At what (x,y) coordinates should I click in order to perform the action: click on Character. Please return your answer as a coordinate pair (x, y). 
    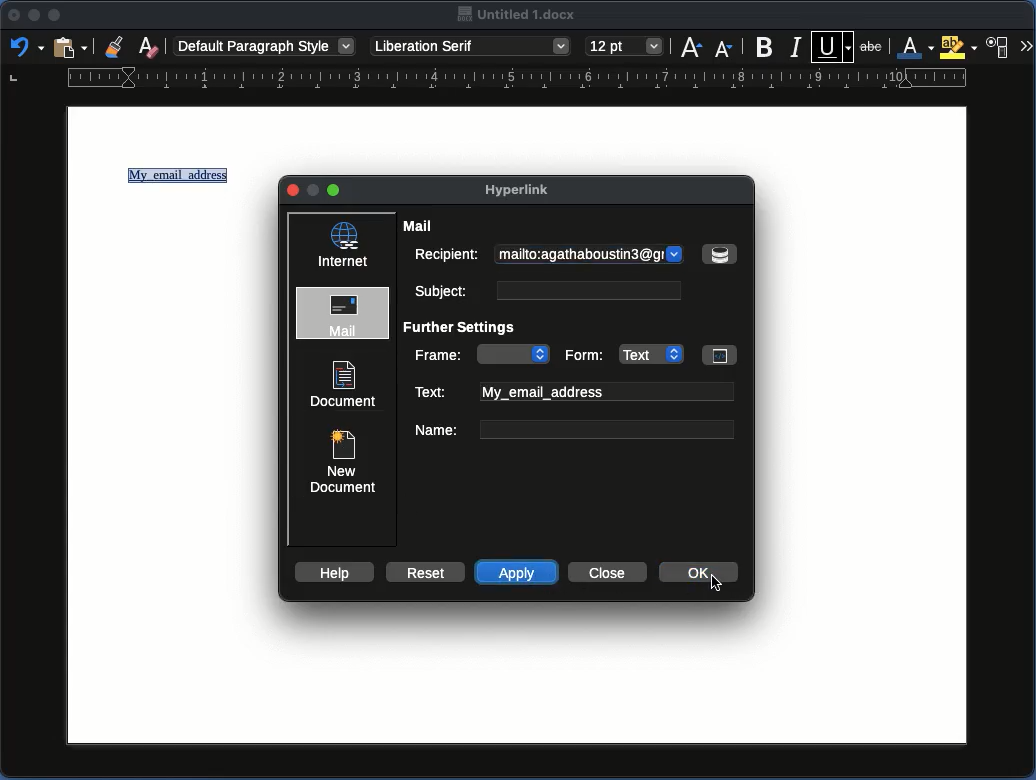
    Looking at the image, I should click on (1000, 45).